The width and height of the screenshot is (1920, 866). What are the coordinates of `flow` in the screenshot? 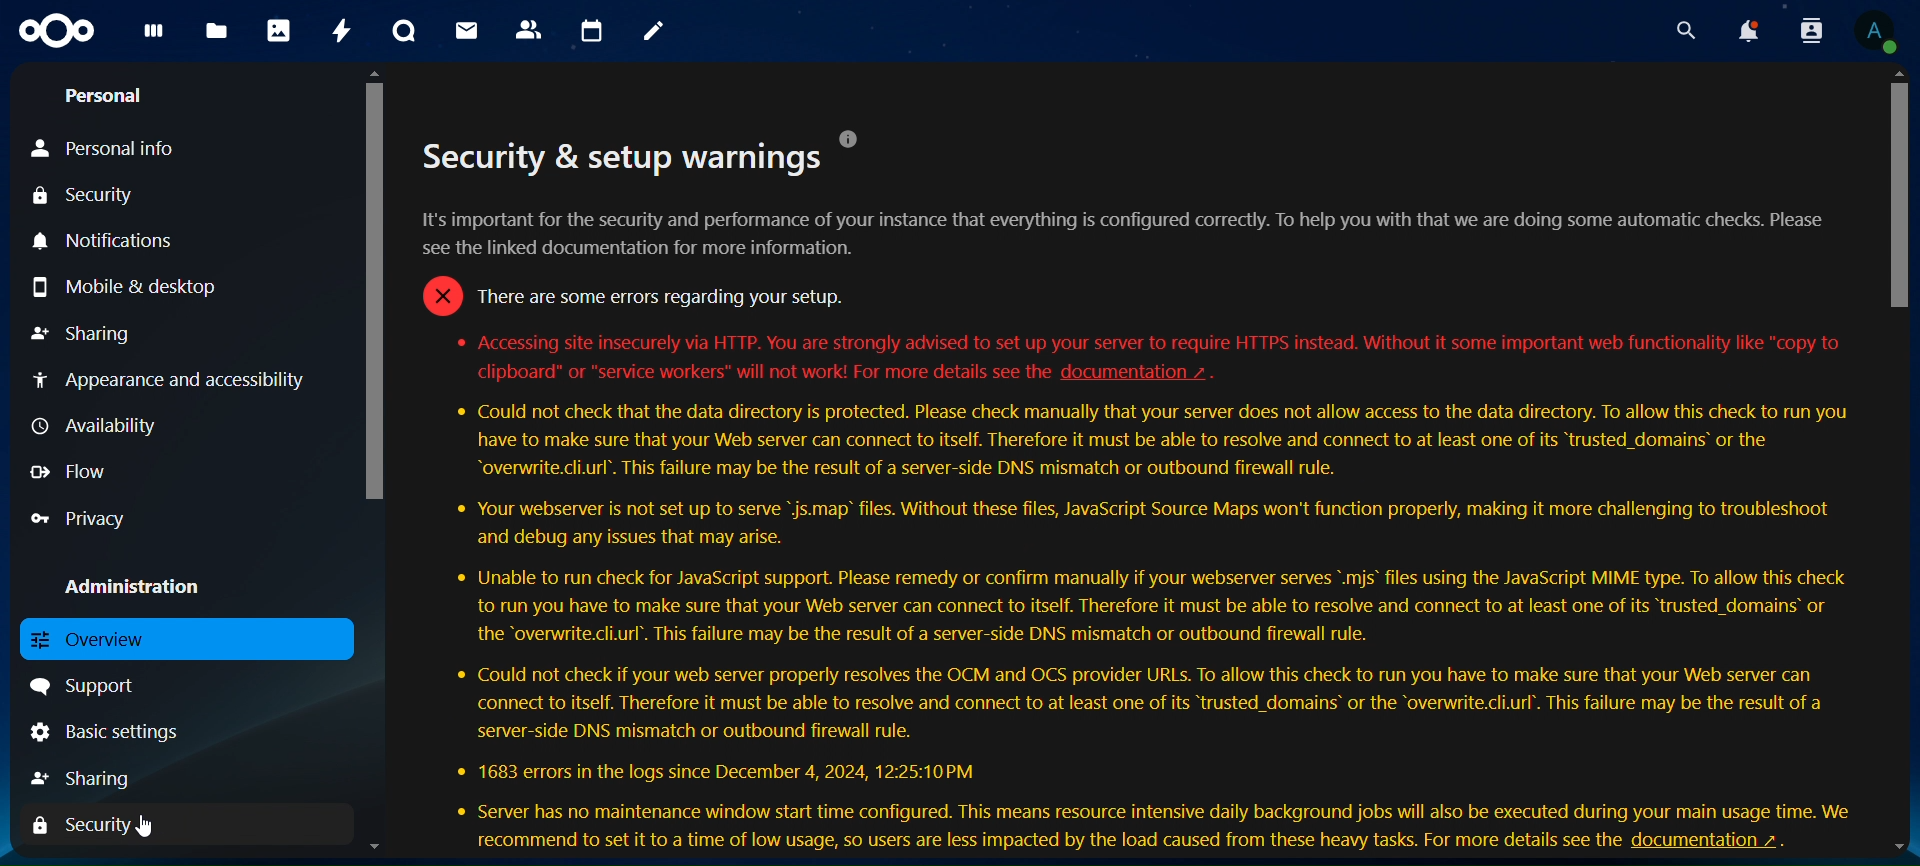 It's located at (79, 473).